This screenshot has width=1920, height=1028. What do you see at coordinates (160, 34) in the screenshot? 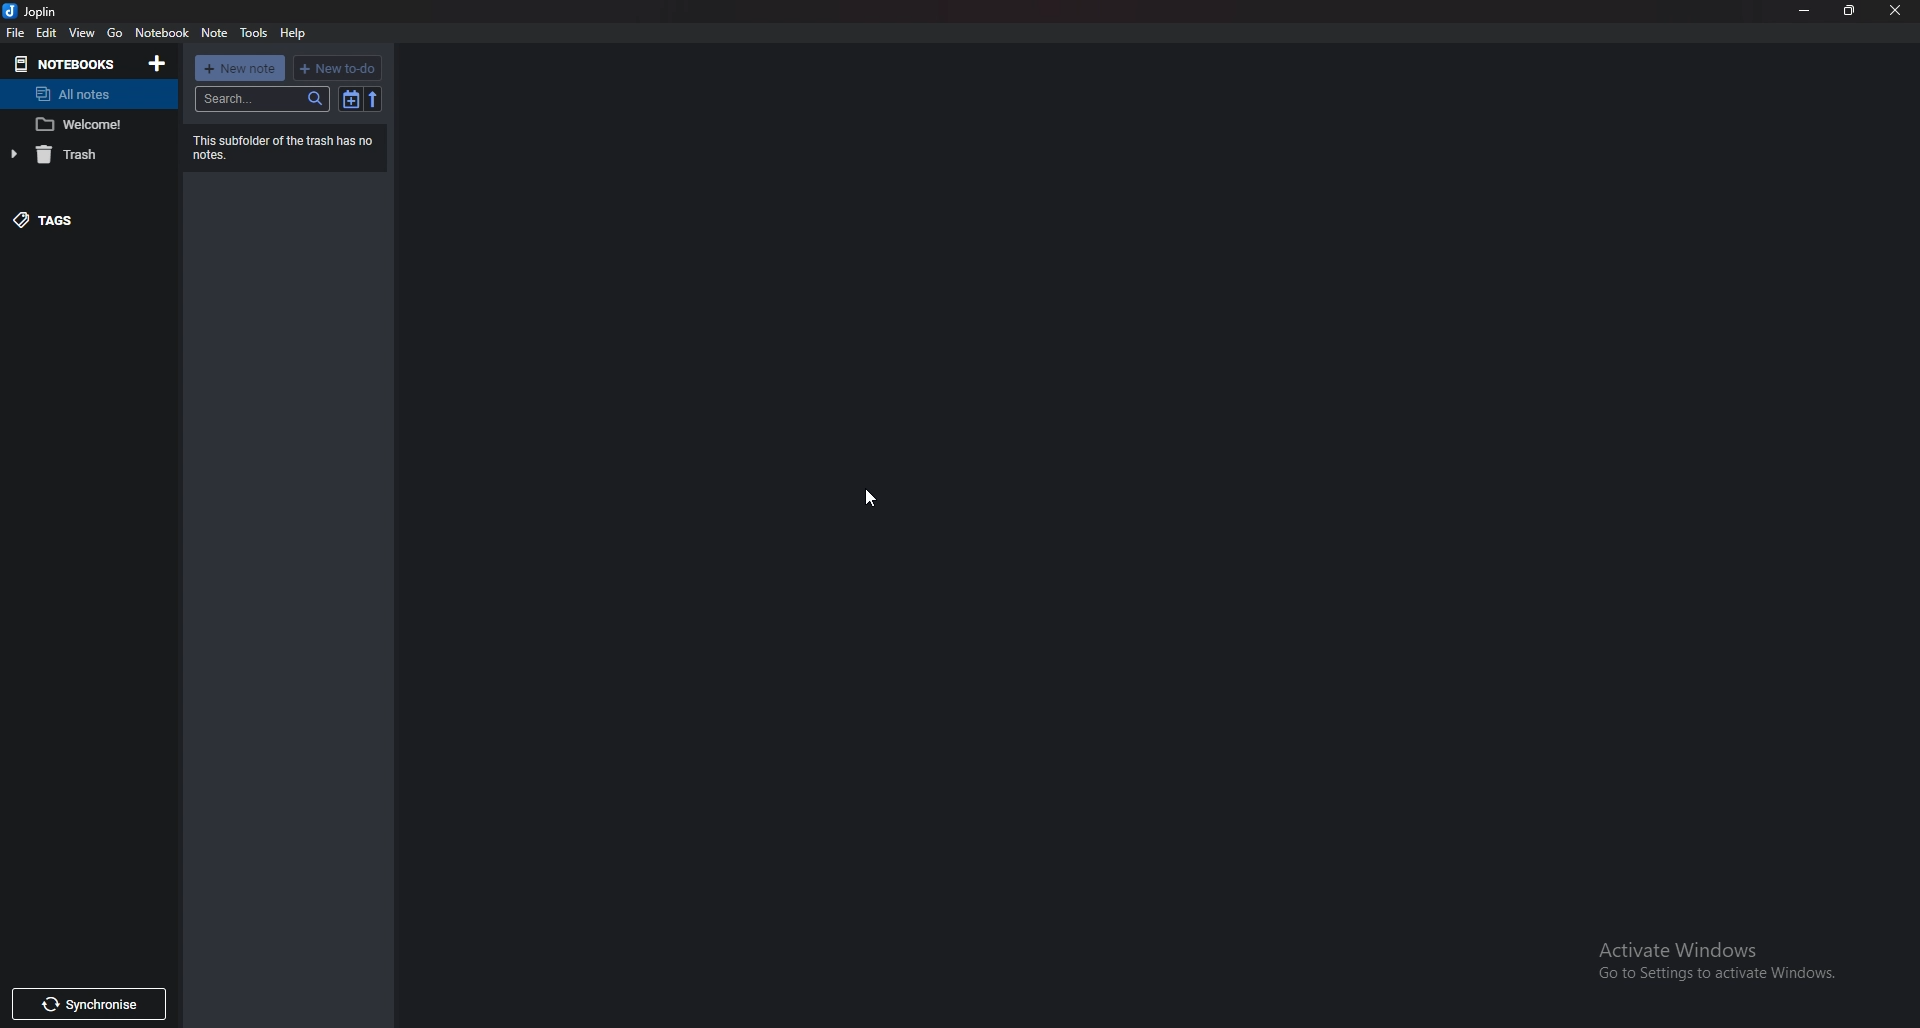
I see `Notebook` at bounding box center [160, 34].